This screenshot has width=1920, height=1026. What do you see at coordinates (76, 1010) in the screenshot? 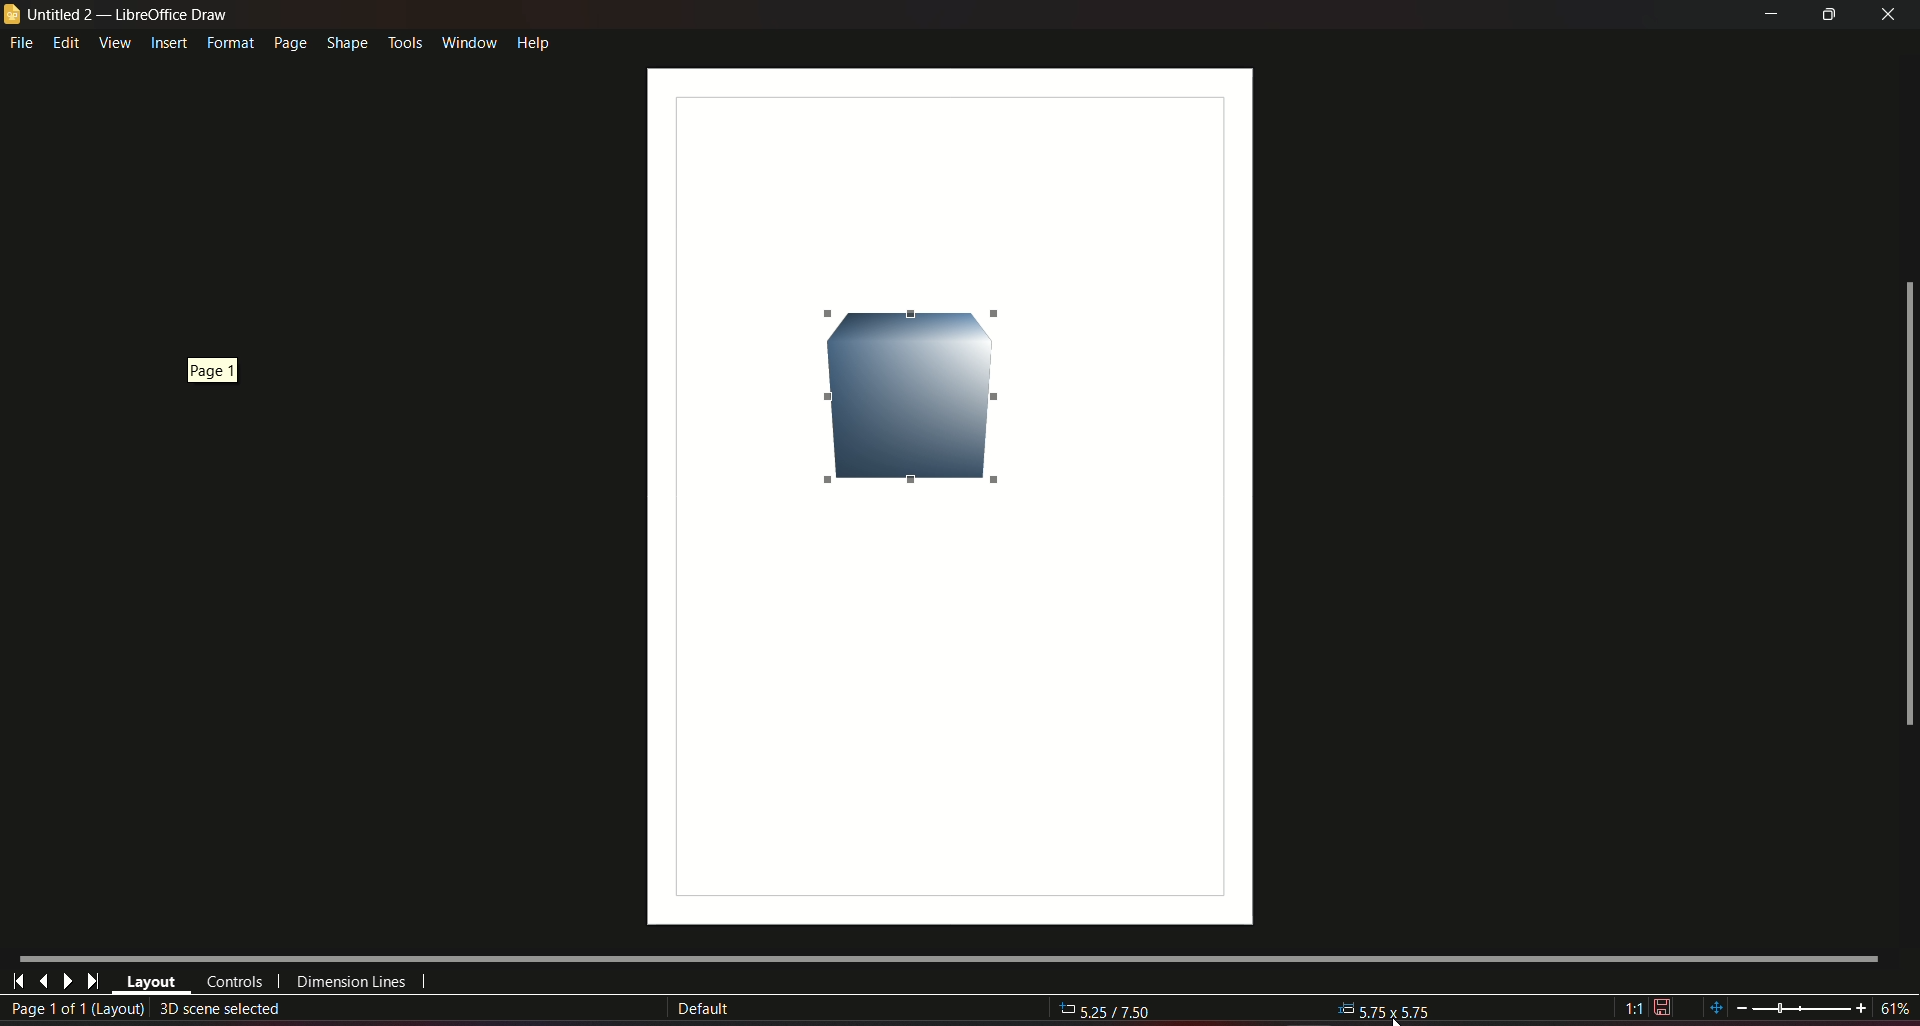
I see `page 1 of 1` at bounding box center [76, 1010].